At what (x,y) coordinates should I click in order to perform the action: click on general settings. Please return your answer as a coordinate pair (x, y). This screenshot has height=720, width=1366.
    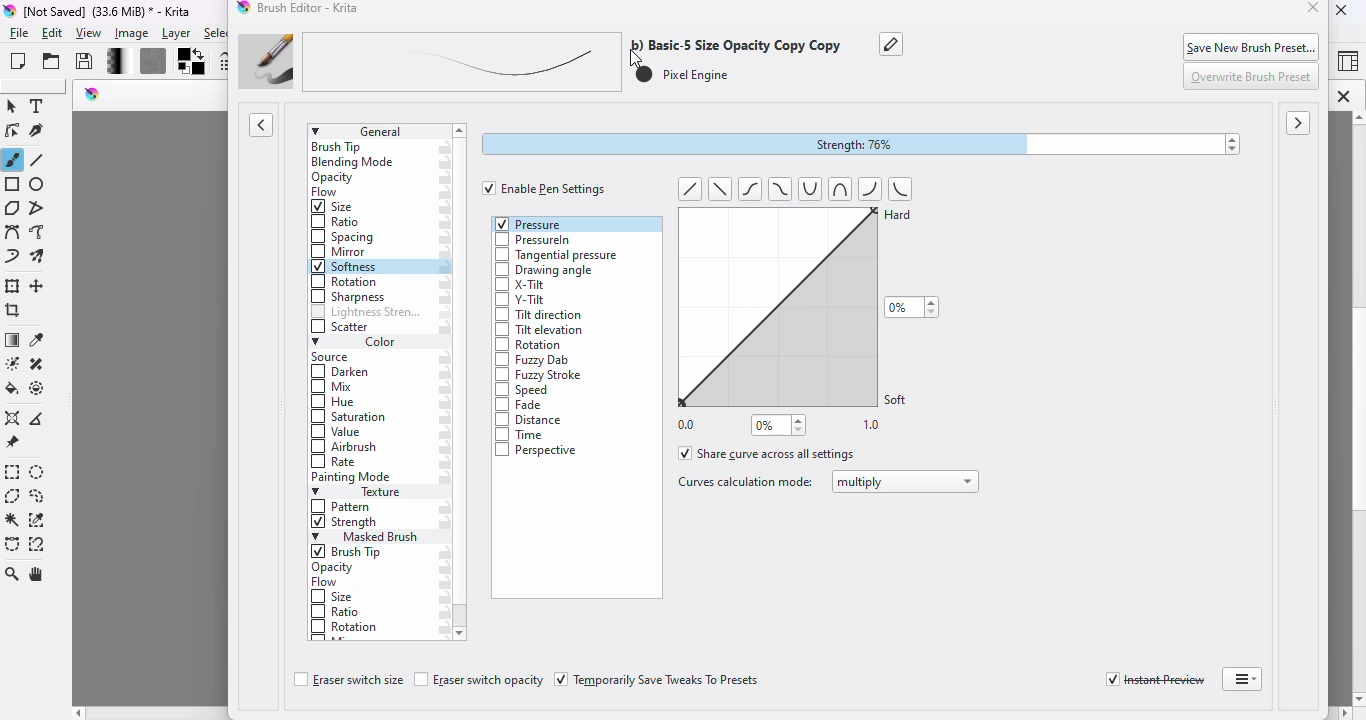
    Looking at the image, I should click on (378, 131).